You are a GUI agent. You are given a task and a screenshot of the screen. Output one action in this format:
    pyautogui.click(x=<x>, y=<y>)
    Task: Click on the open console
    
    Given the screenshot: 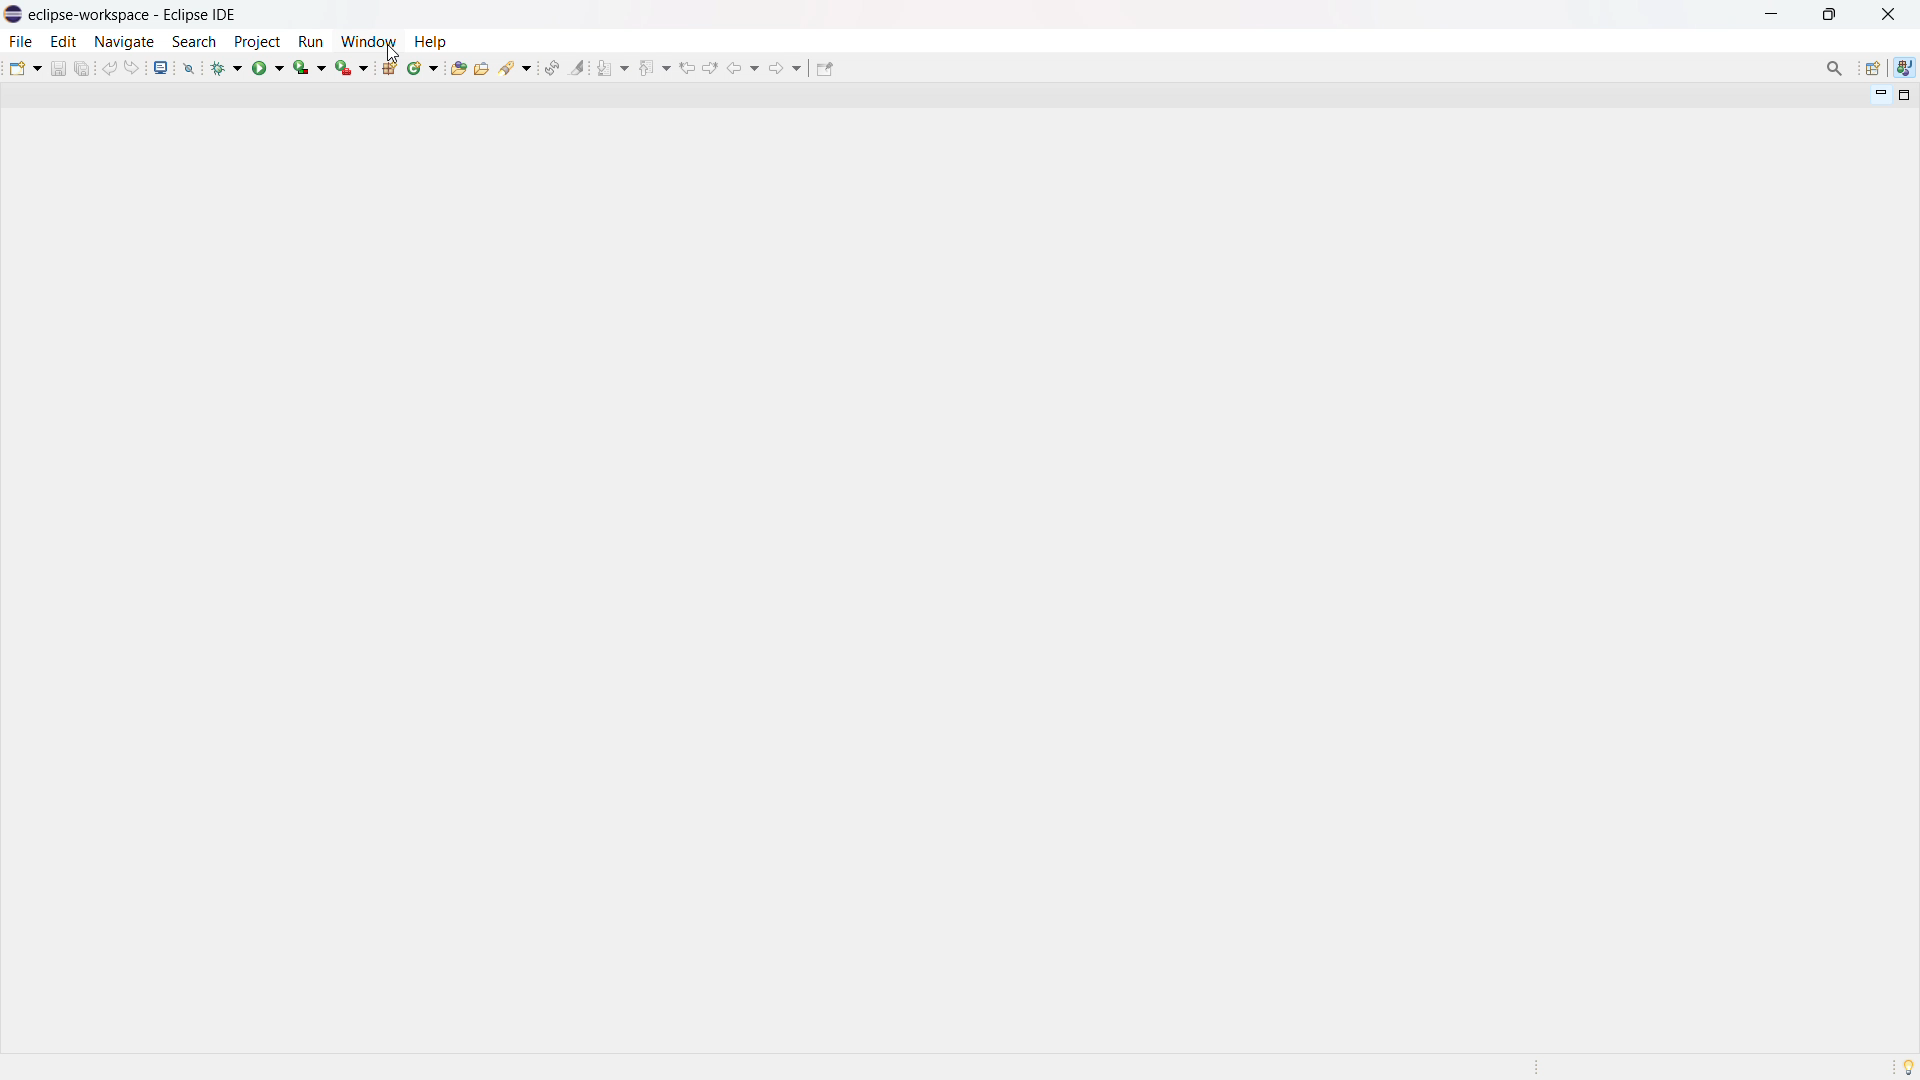 What is the action you would take?
    pyautogui.click(x=160, y=68)
    